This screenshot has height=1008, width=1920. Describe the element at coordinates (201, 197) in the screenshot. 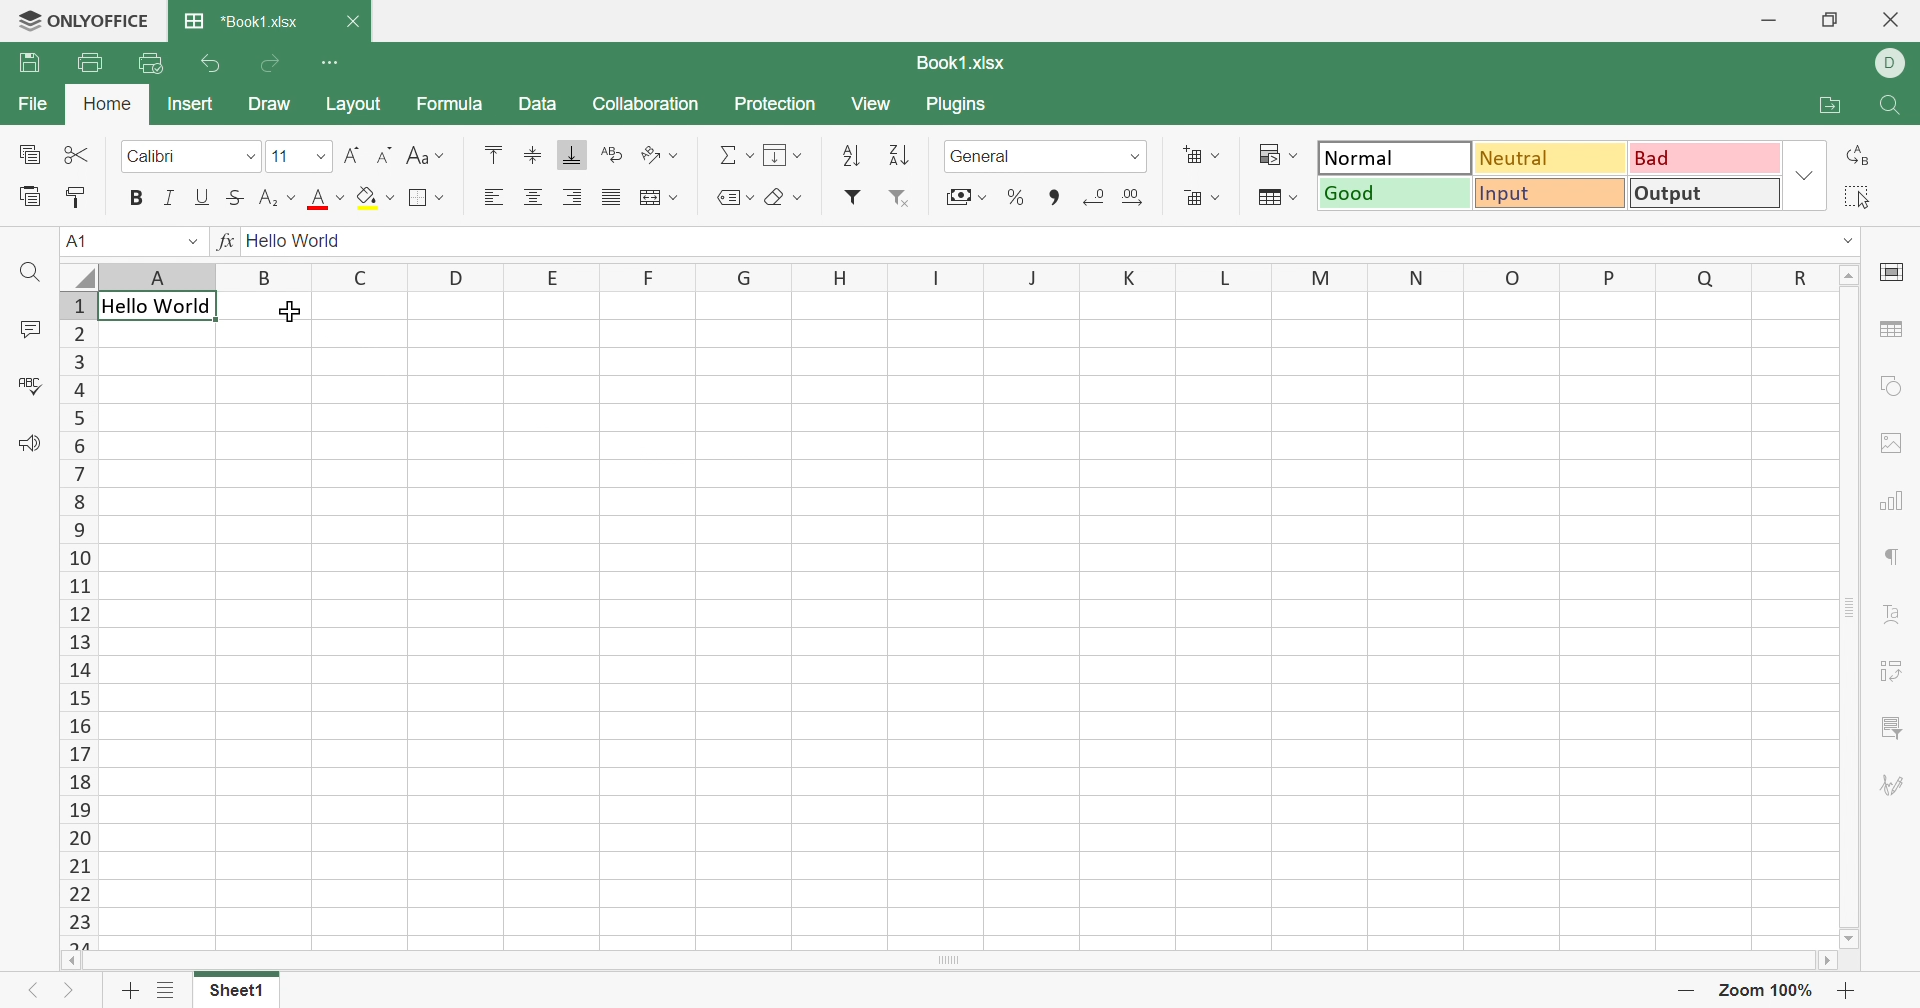

I see `Underline` at that location.